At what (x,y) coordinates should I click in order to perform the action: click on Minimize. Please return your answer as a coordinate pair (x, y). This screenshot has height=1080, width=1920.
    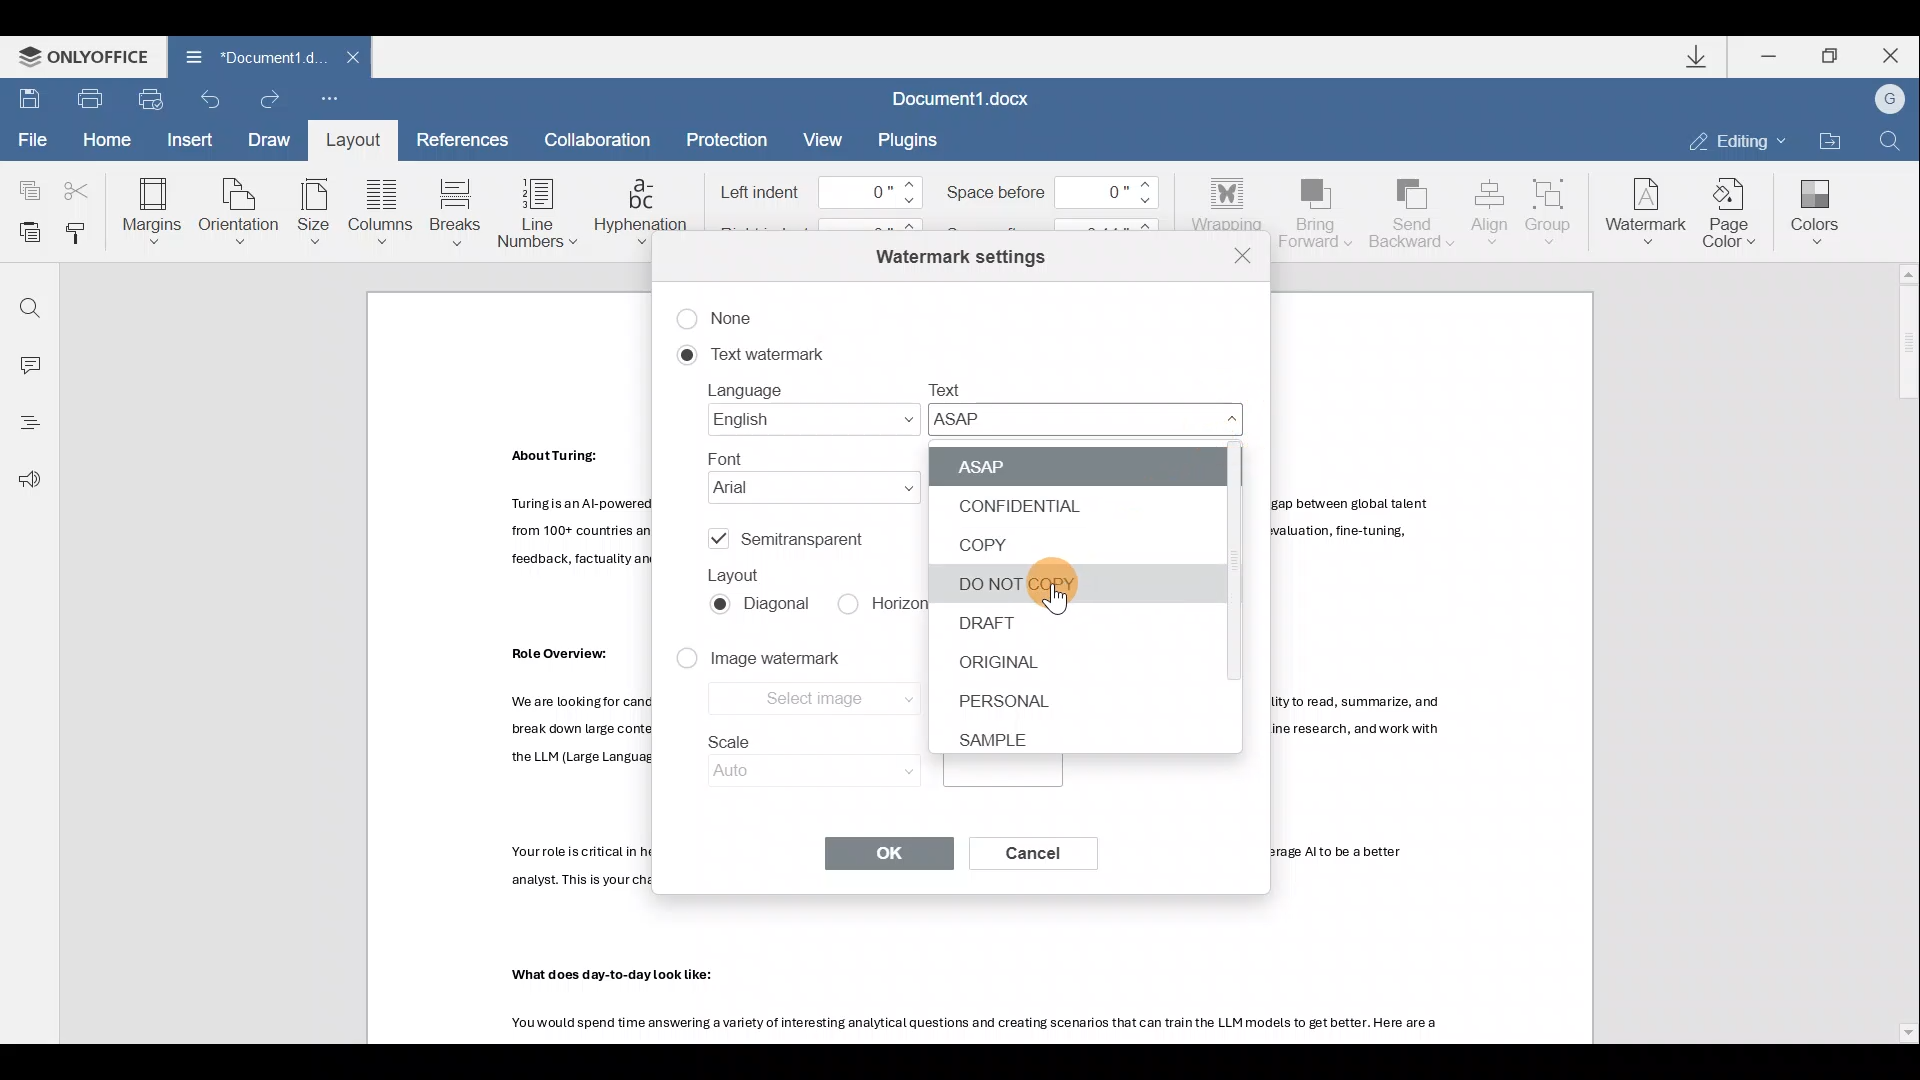
    Looking at the image, I should click on (1770, 56).